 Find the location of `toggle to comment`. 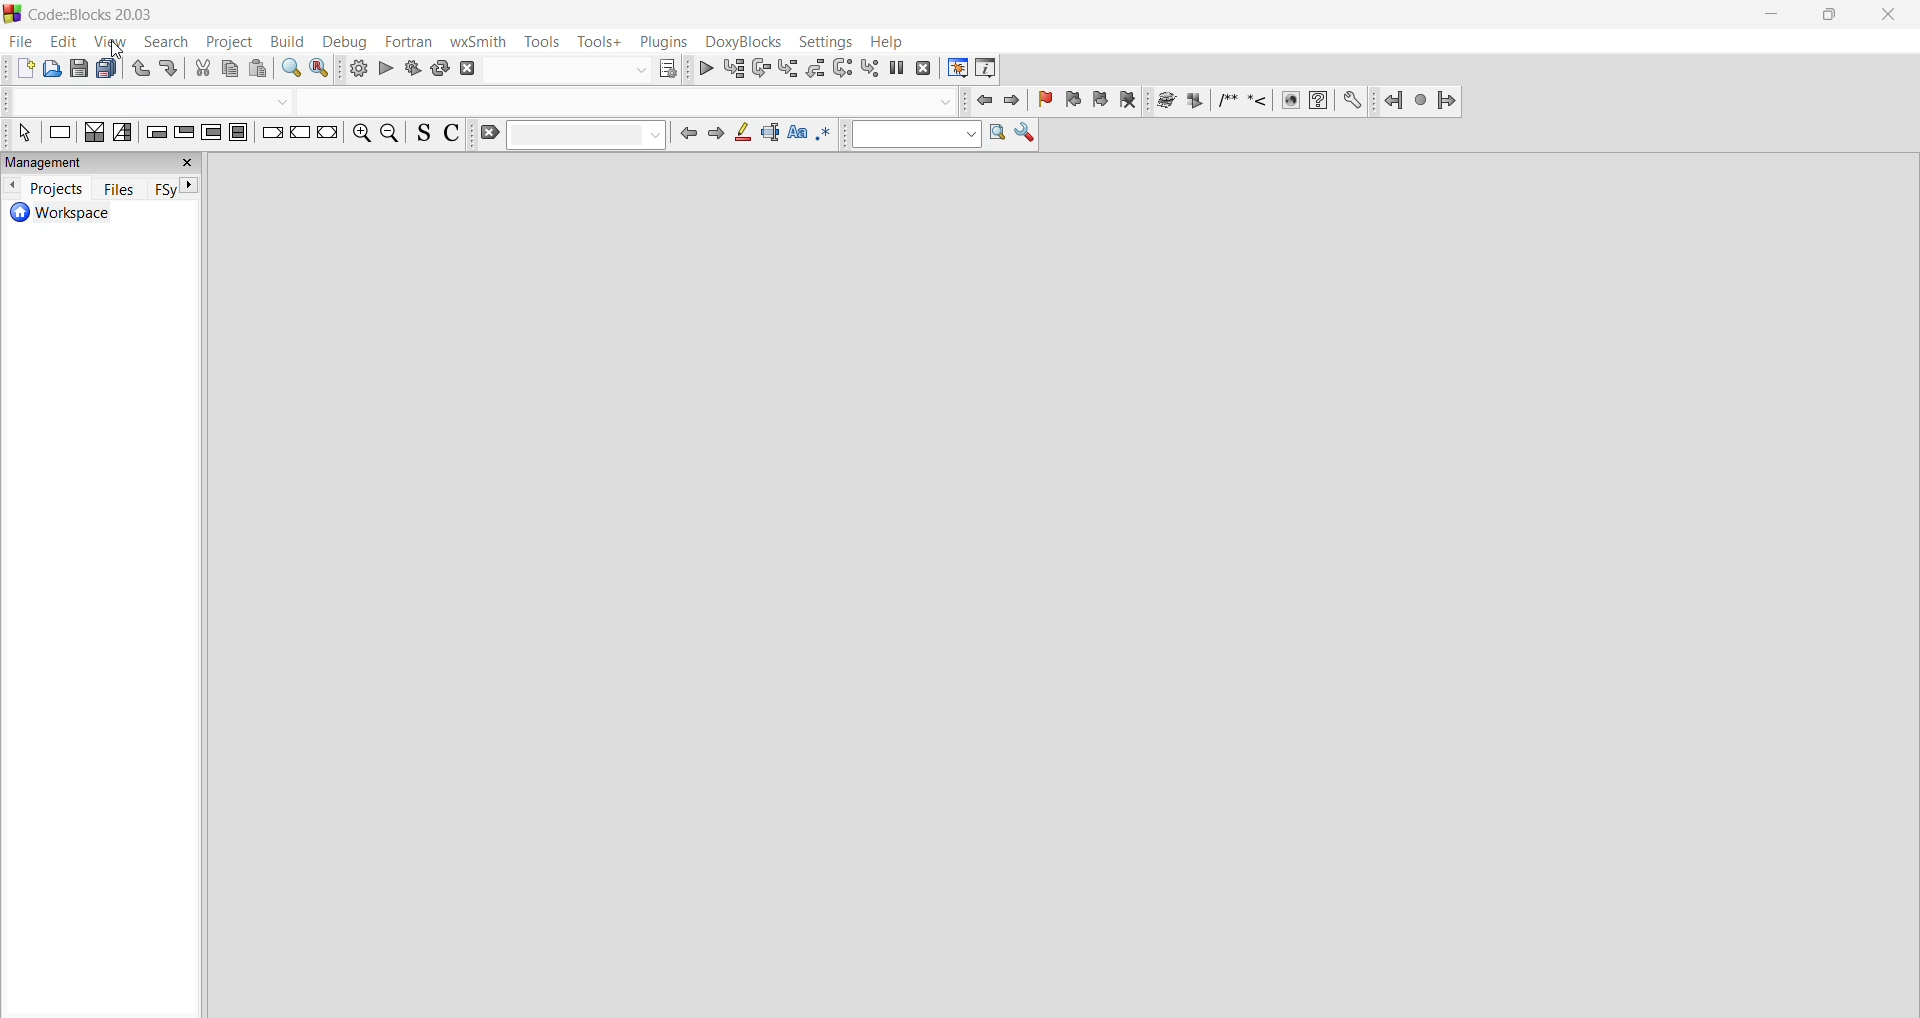

toggle to comment is located at coordinates (457, 136).